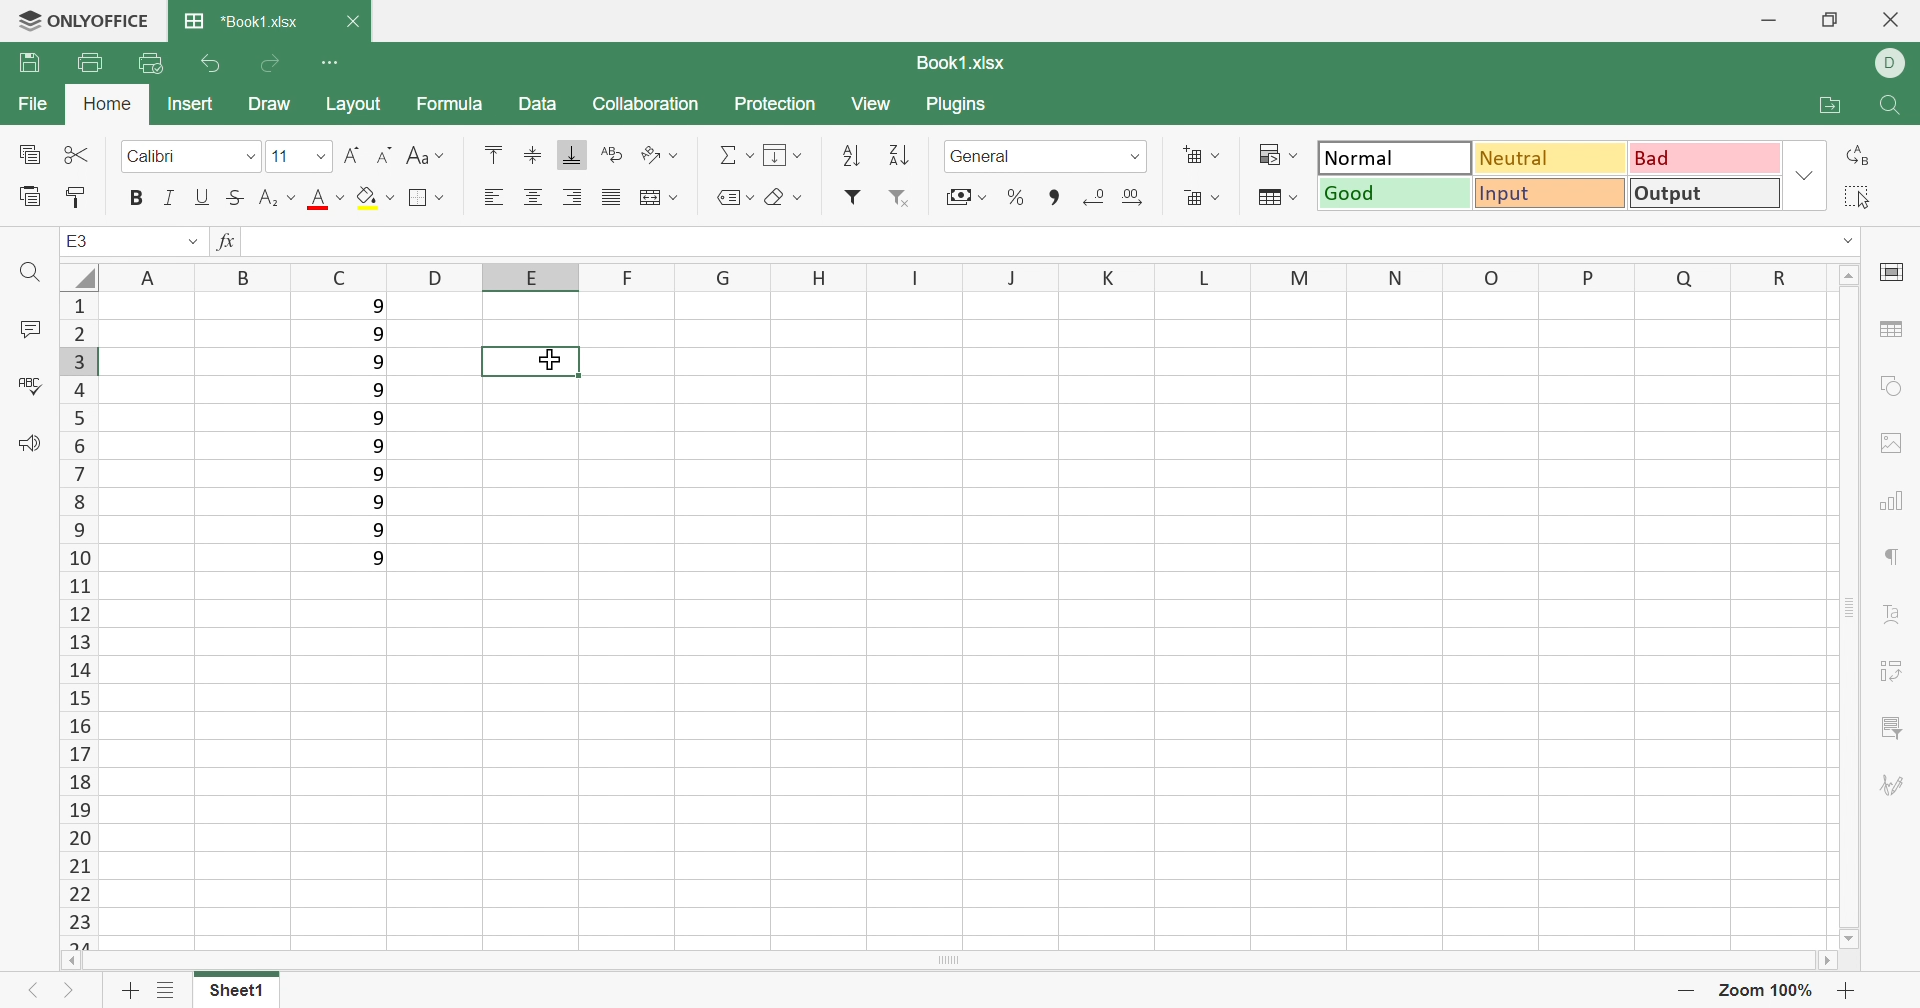 This screenshot has width=1920, height=1008. What do you see at coordinates (1895, 328) in the screenshot?
I see `table settings` at bounding box center [1895, 328].